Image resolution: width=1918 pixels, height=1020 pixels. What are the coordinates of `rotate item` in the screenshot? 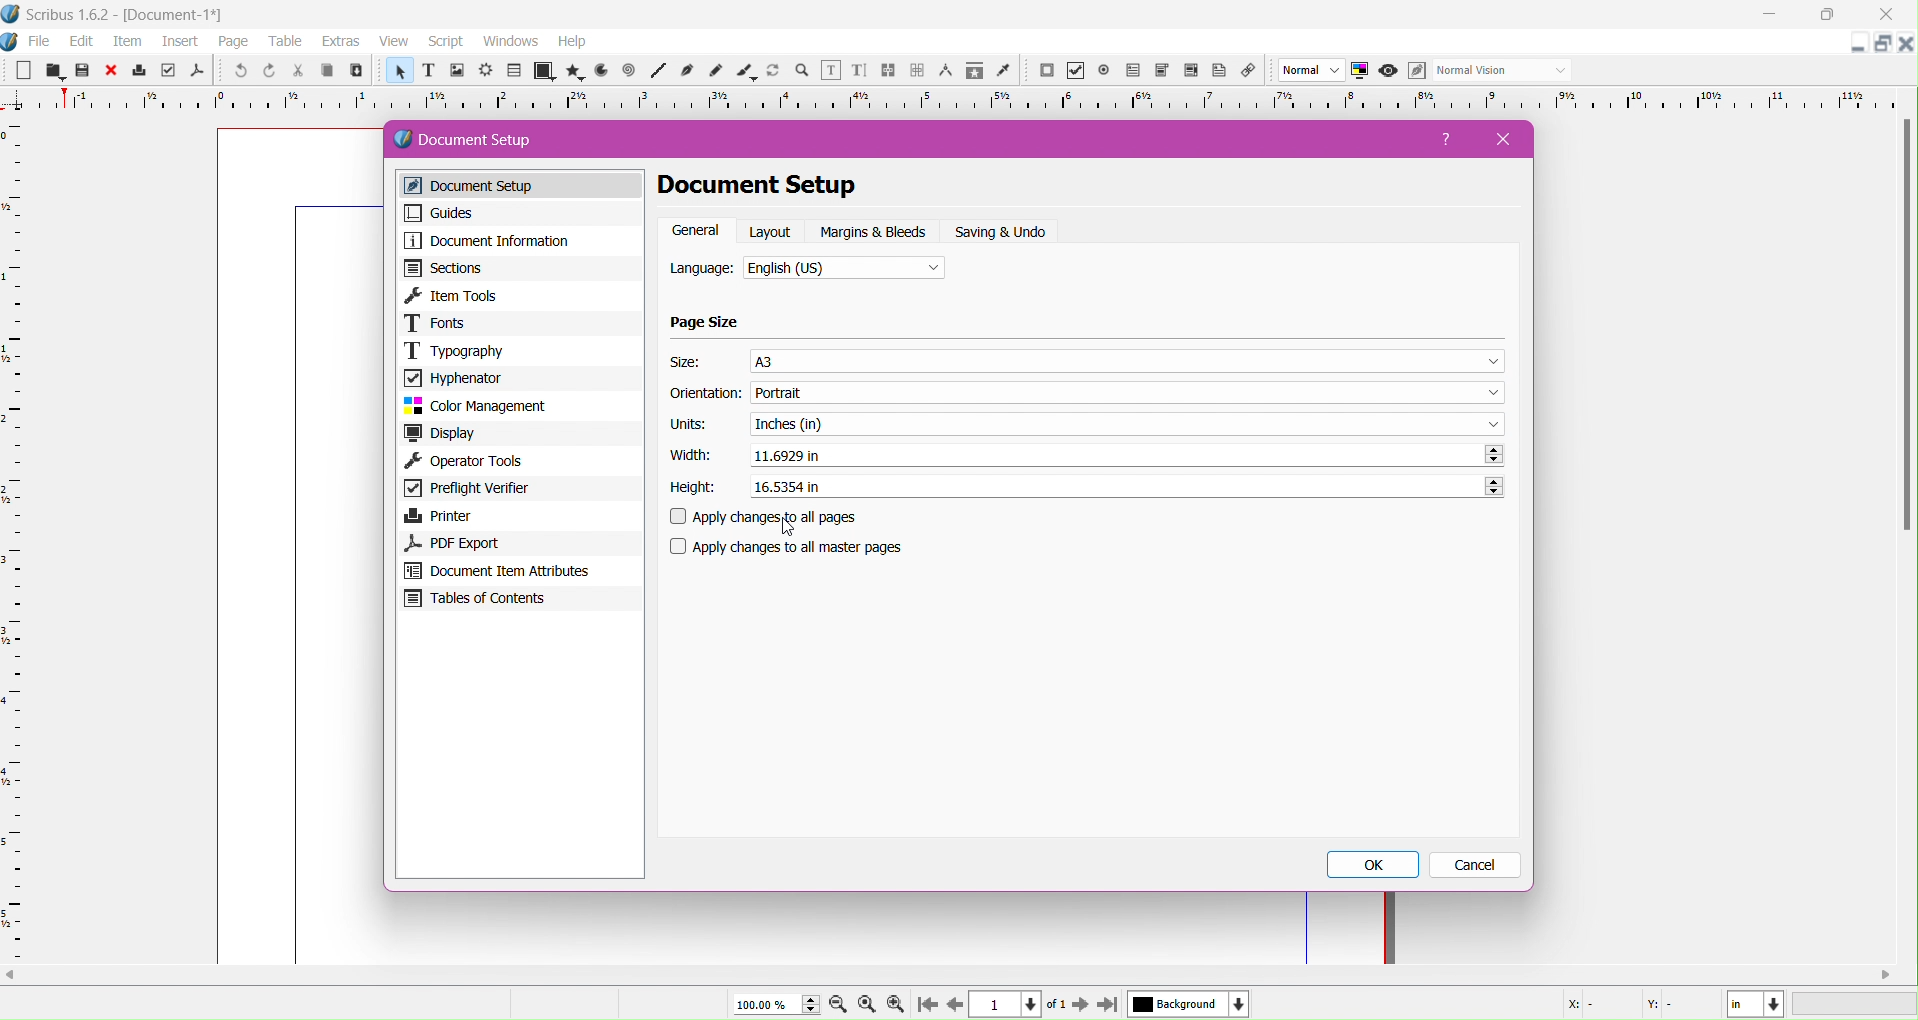 It's located at (775, 72).